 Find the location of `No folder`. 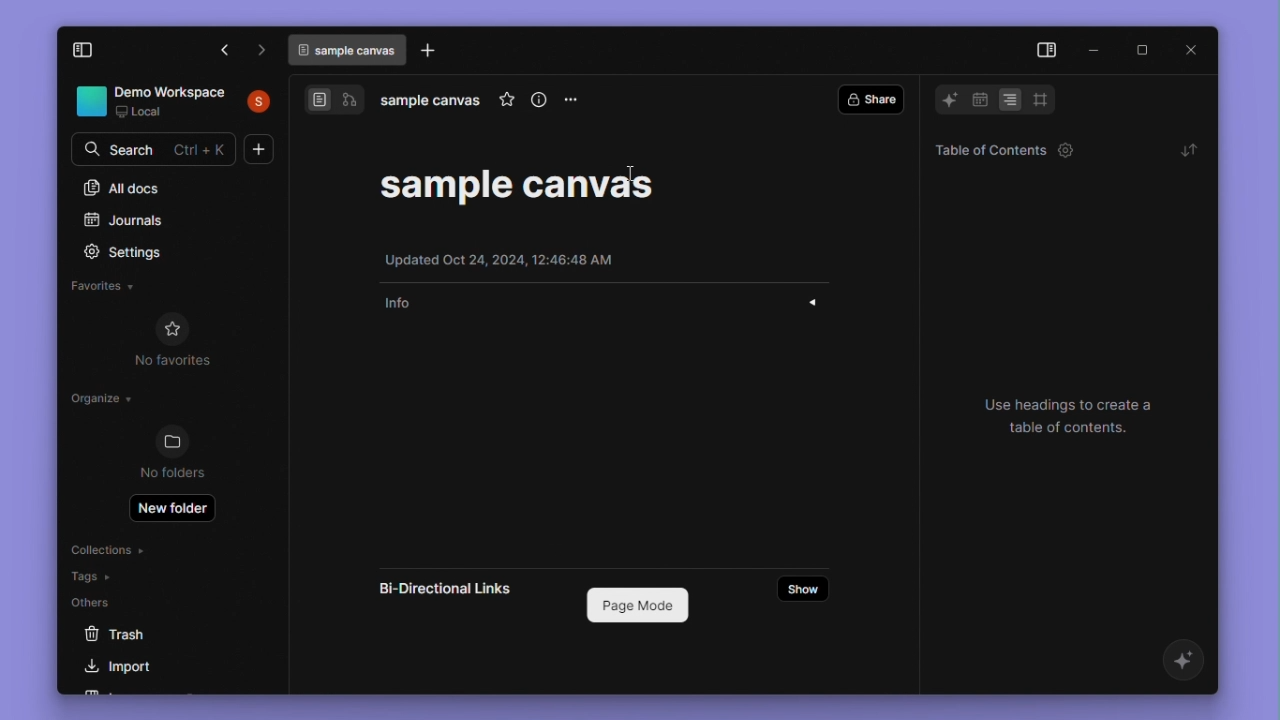

No folder is located at coordinates (174, 454).